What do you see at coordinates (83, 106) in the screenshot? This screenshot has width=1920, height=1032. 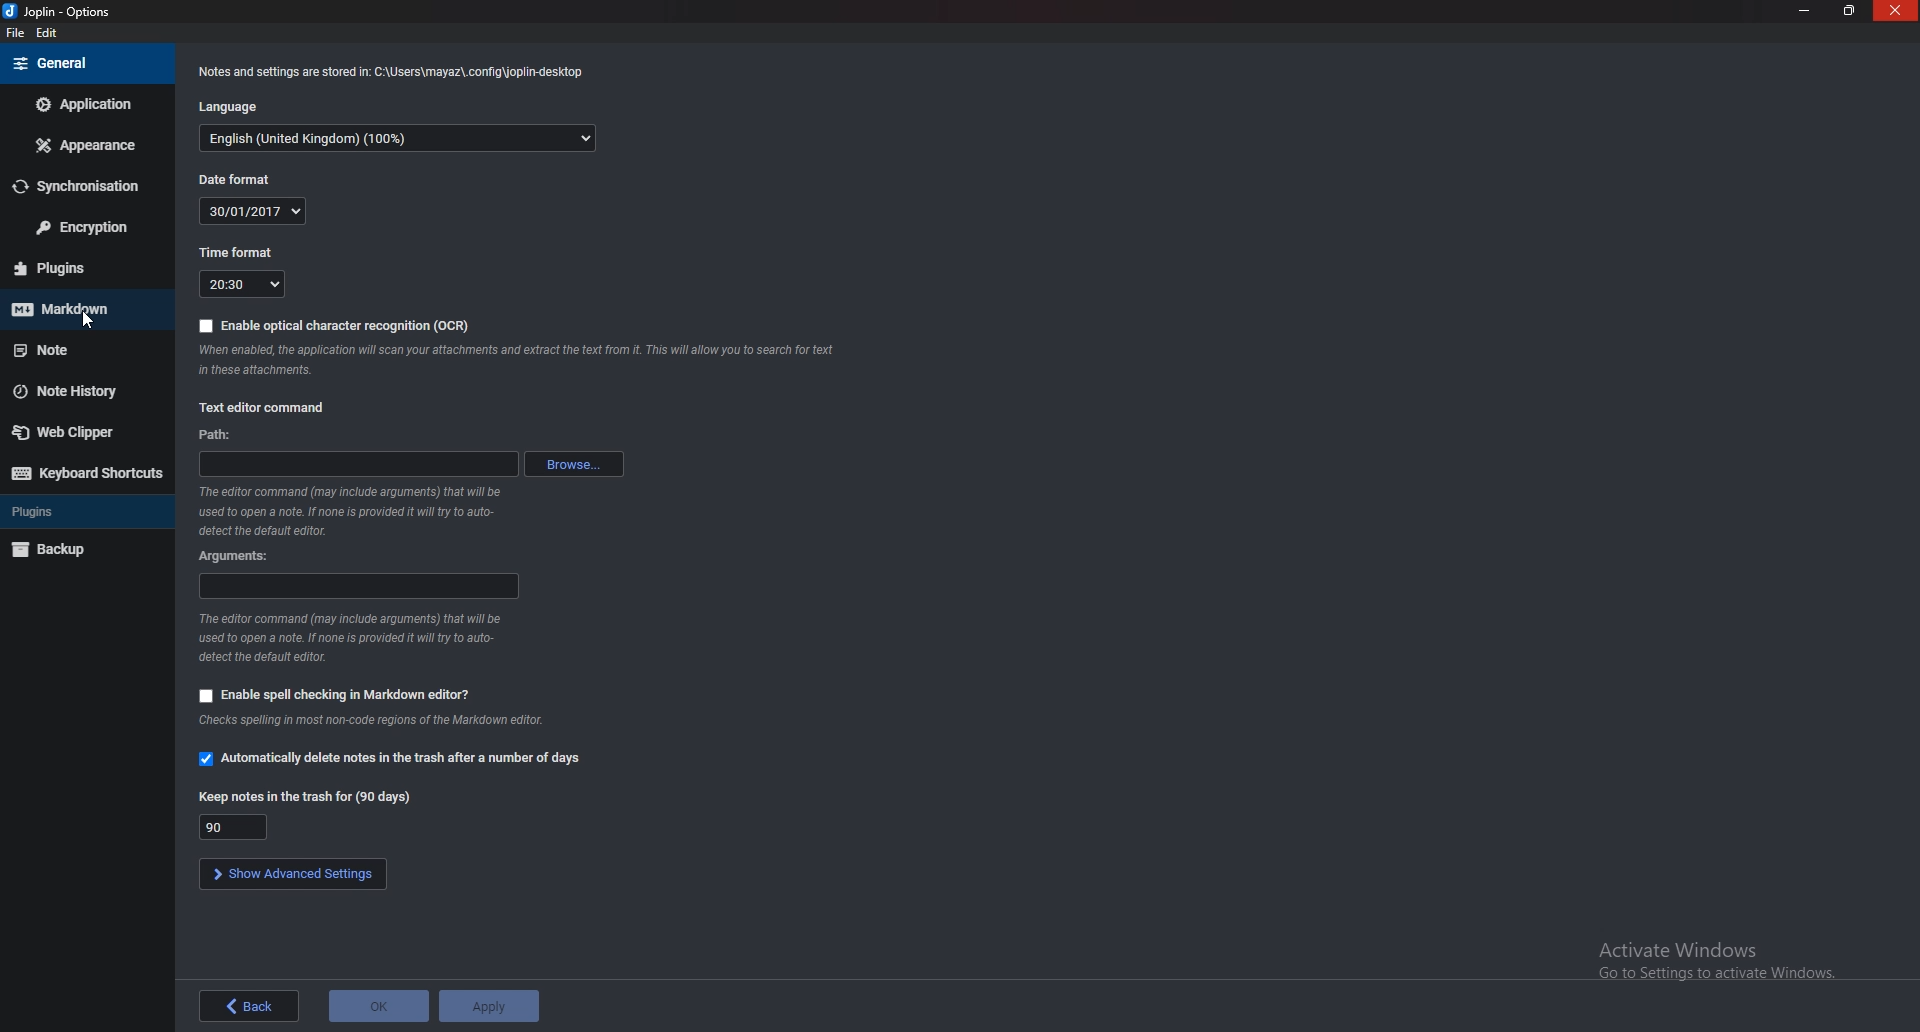 I see `Application` at bounding box center [83, 106].